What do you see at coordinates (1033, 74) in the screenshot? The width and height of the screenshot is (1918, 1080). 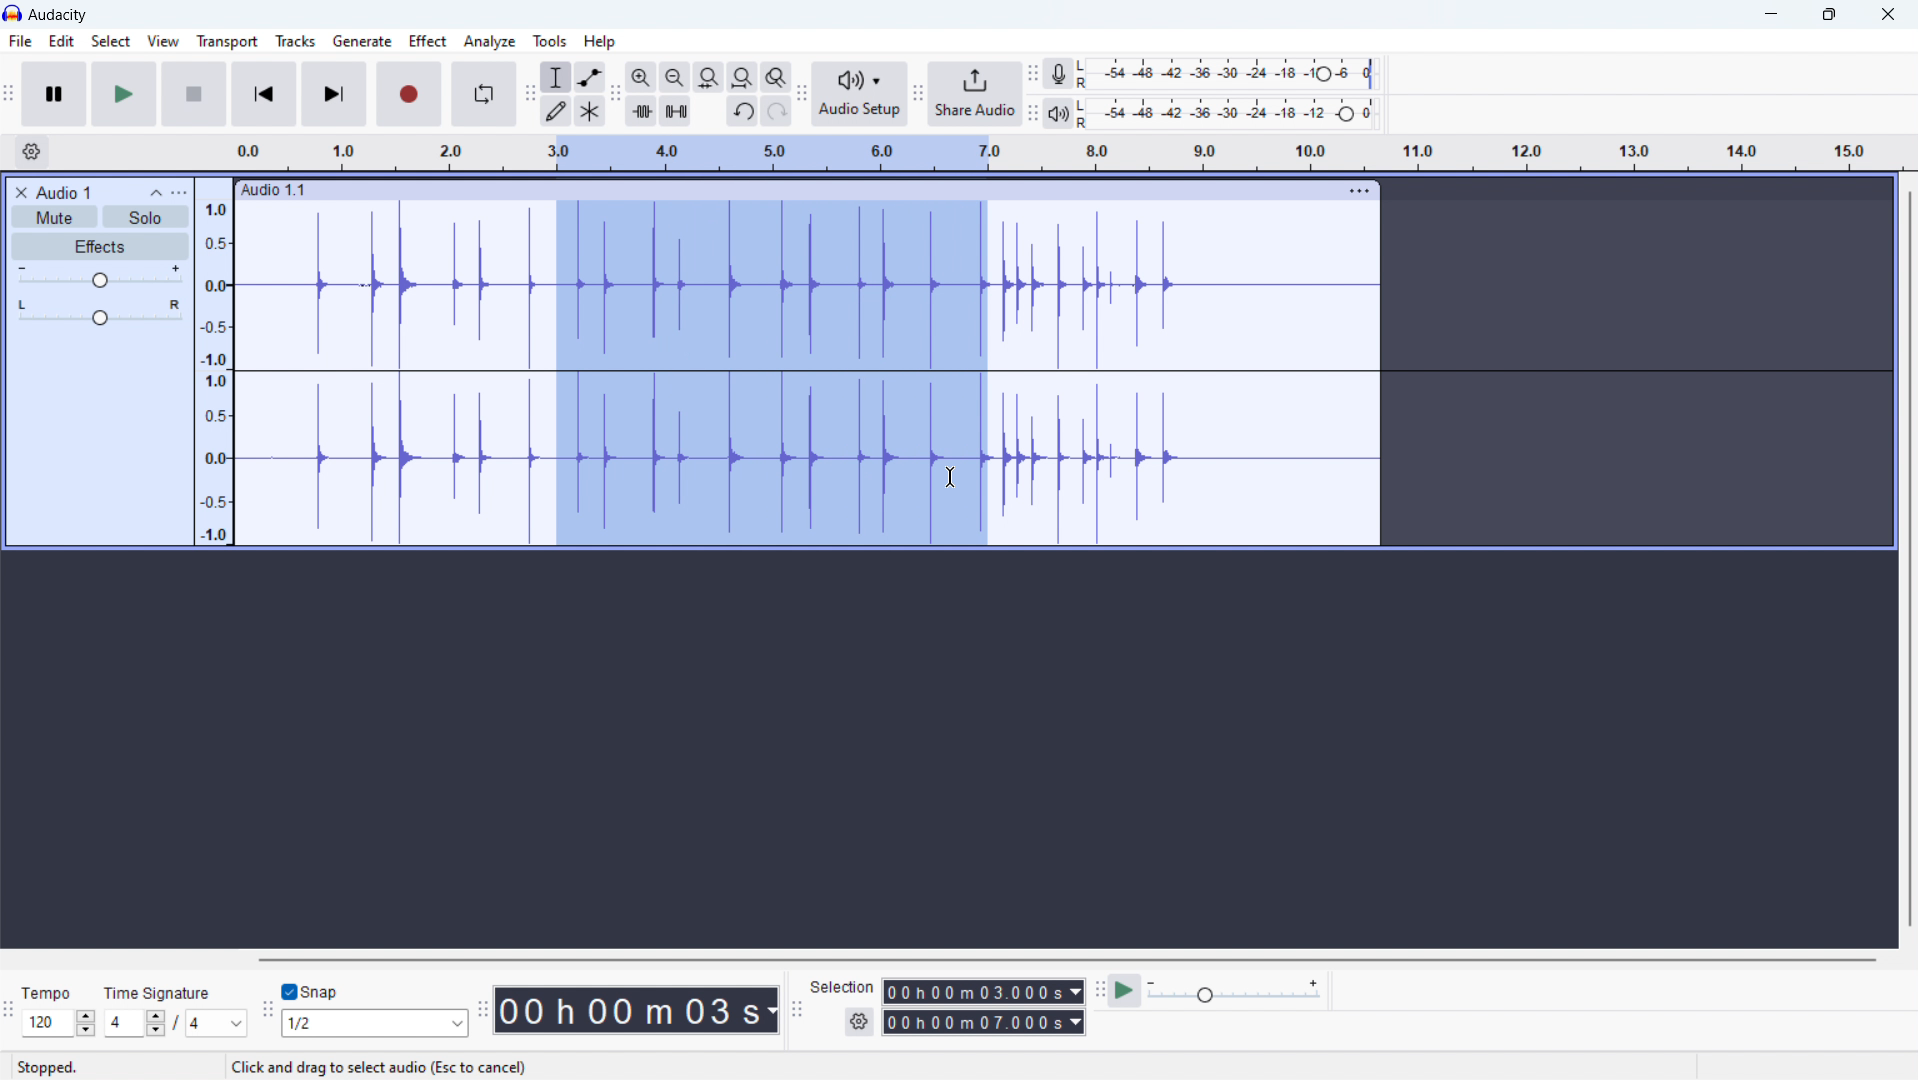 I see `recording meter toolbar` at bounding box center [1033, 74].